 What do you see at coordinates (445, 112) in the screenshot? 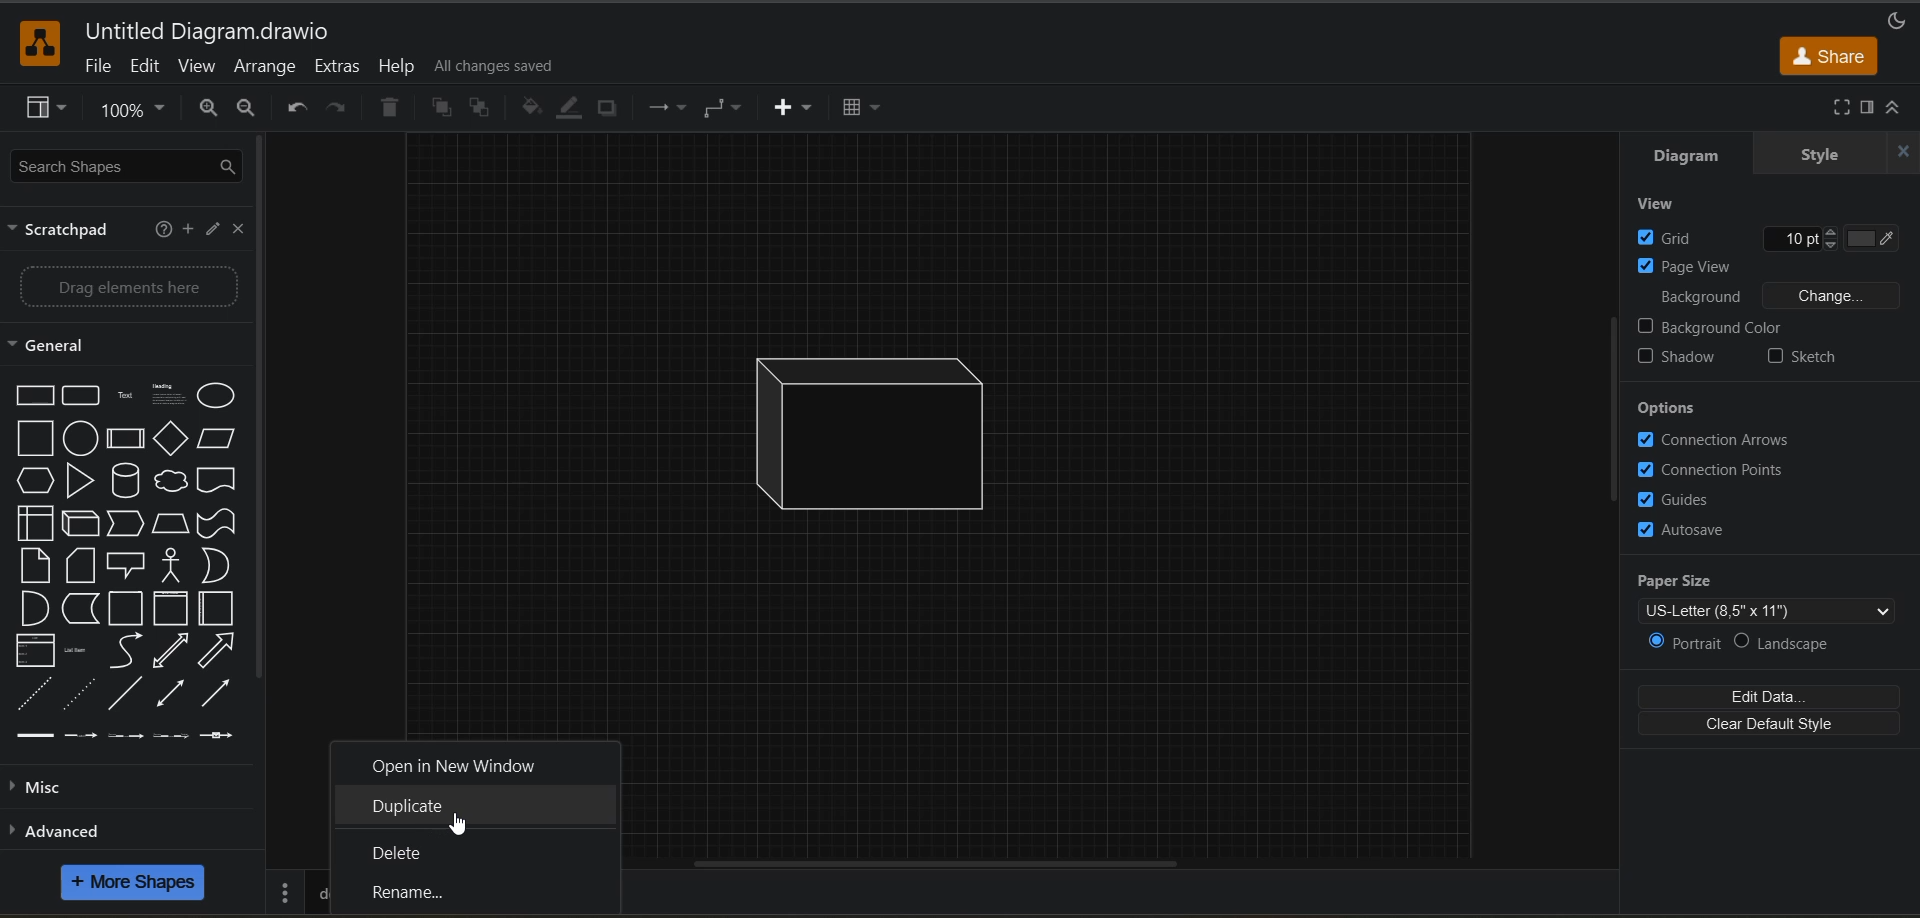
I see `to front` at bounding box center [445, 112].